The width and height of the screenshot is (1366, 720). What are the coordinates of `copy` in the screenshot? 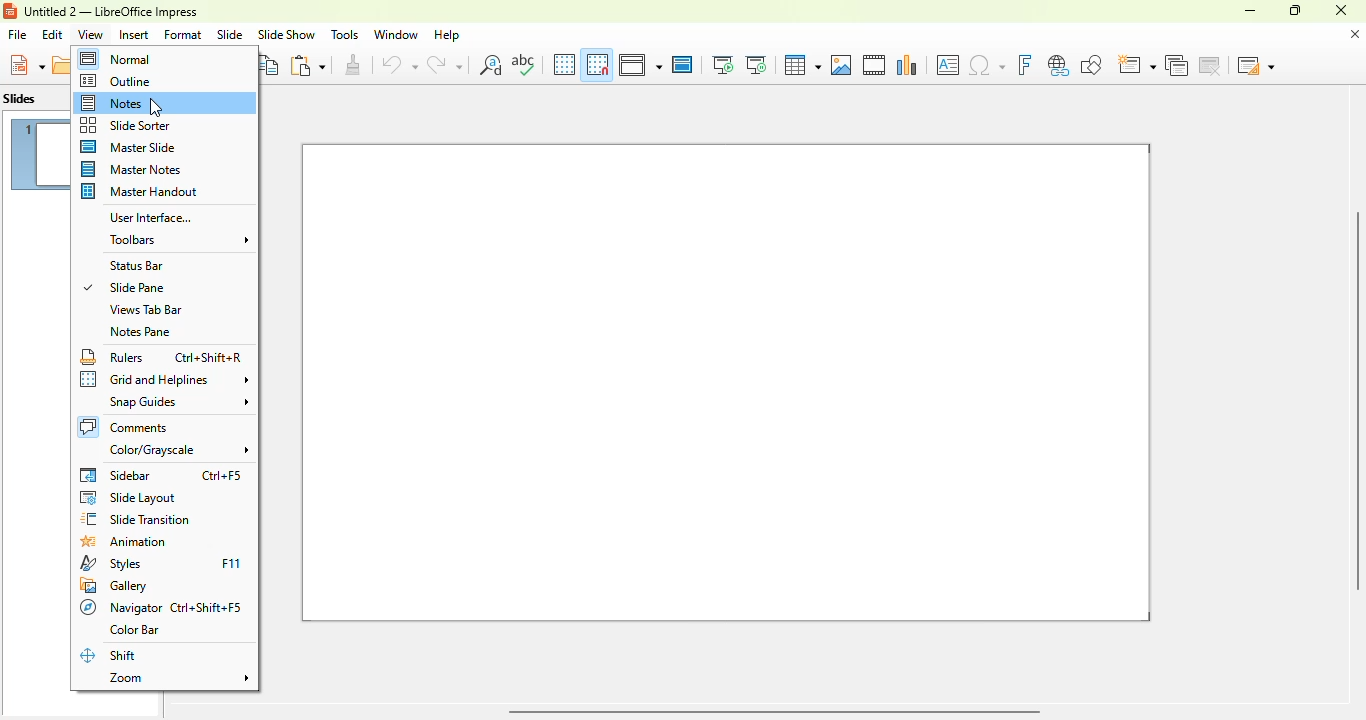 It's located at (271, 65).